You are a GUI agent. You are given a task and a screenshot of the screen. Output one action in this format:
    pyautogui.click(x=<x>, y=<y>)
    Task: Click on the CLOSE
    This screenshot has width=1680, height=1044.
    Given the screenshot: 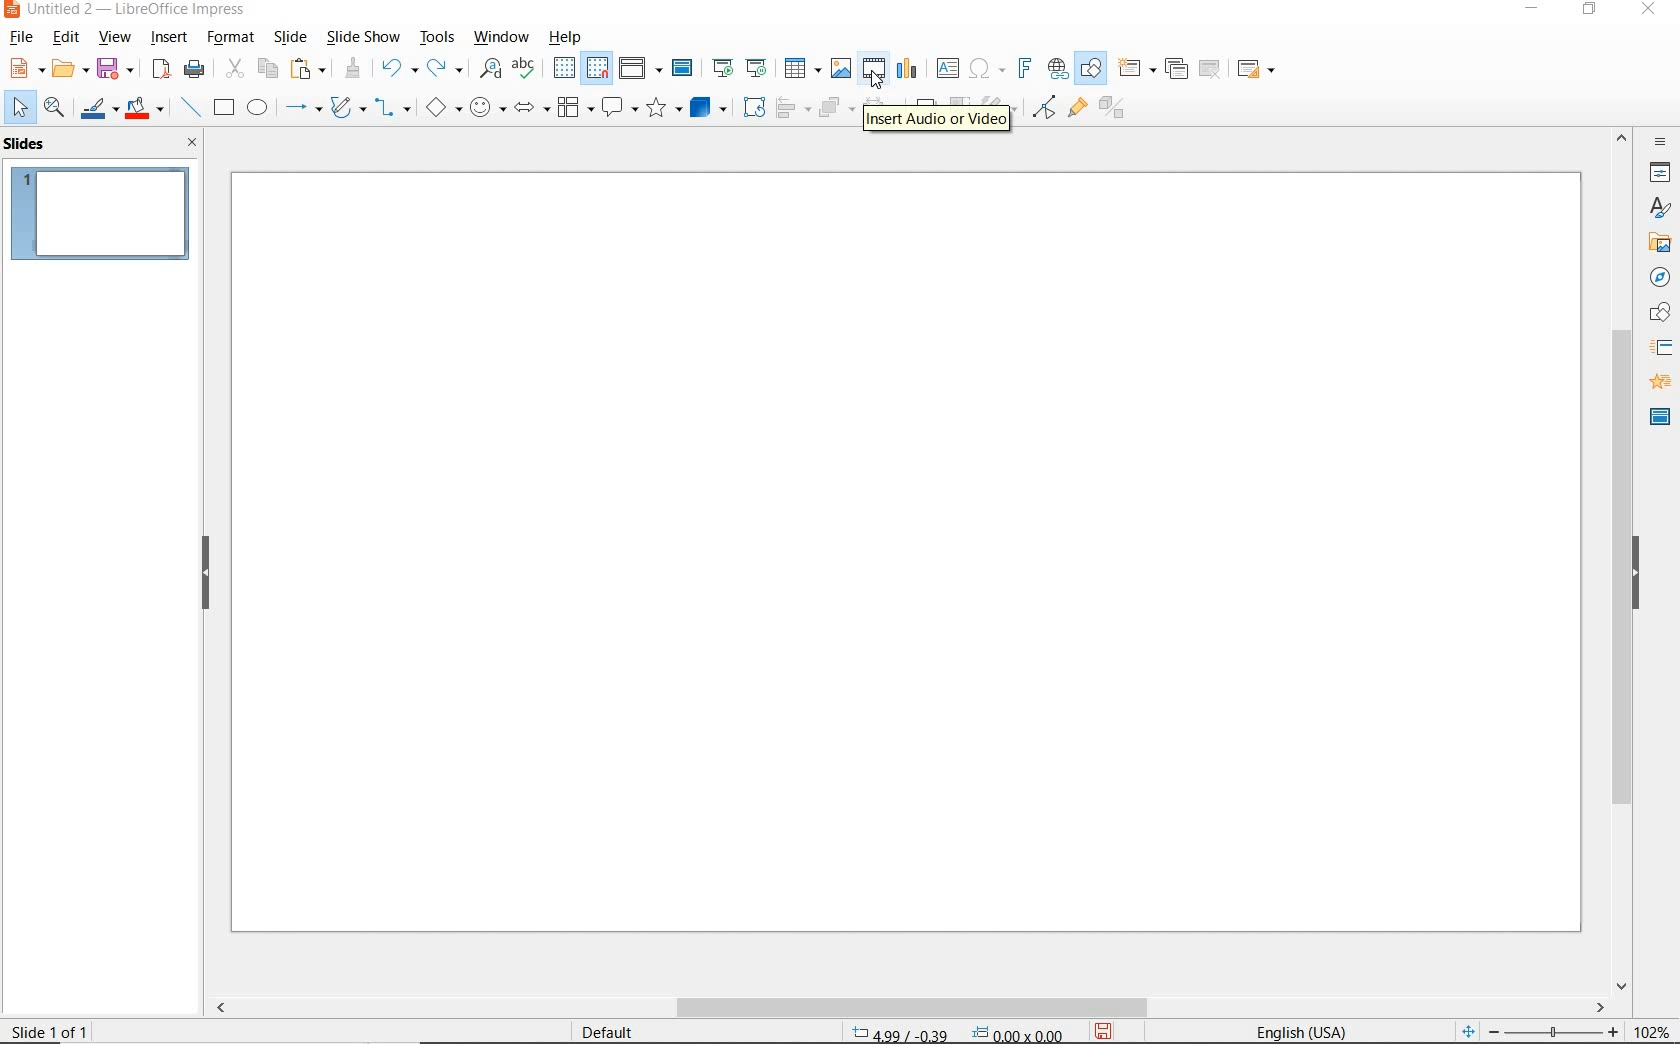 What is the action you would take?
    pyautogui.click(x=1652, y=8)
    